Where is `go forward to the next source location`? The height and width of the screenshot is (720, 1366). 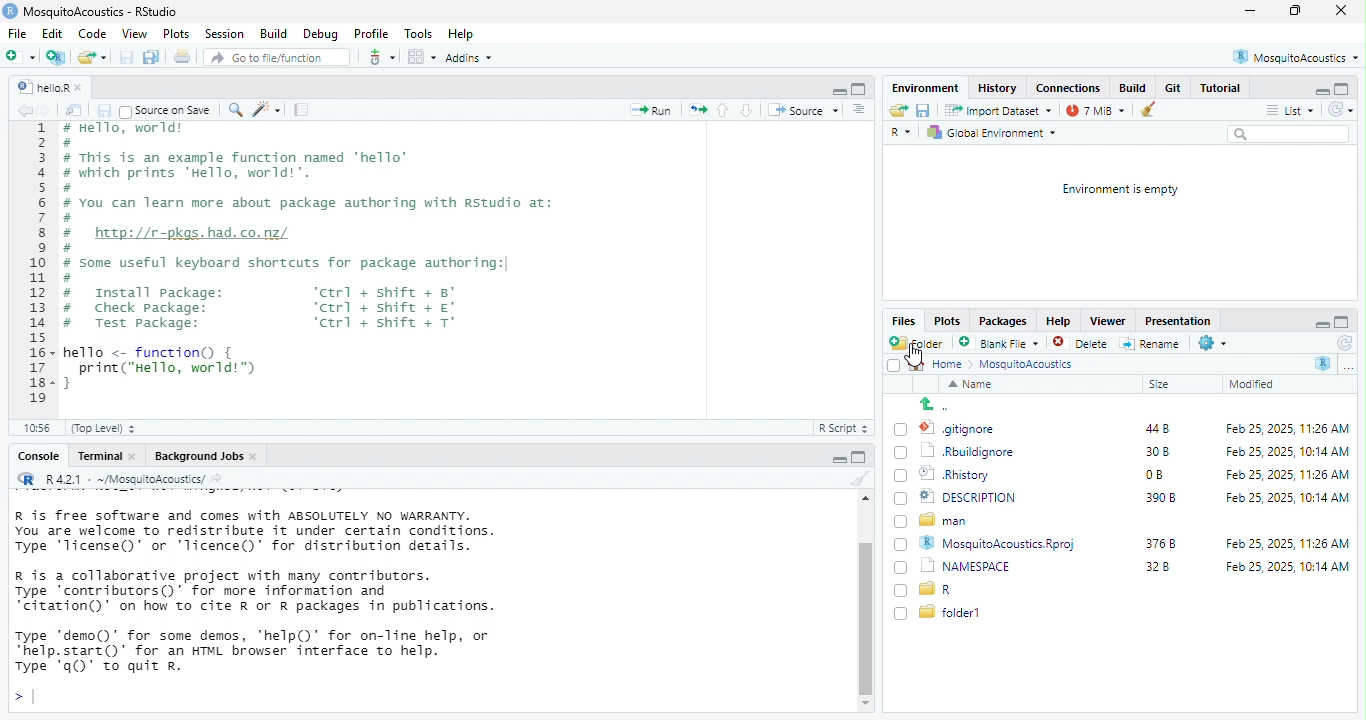
go forward to the next source location is located at coordinates (51, 111).